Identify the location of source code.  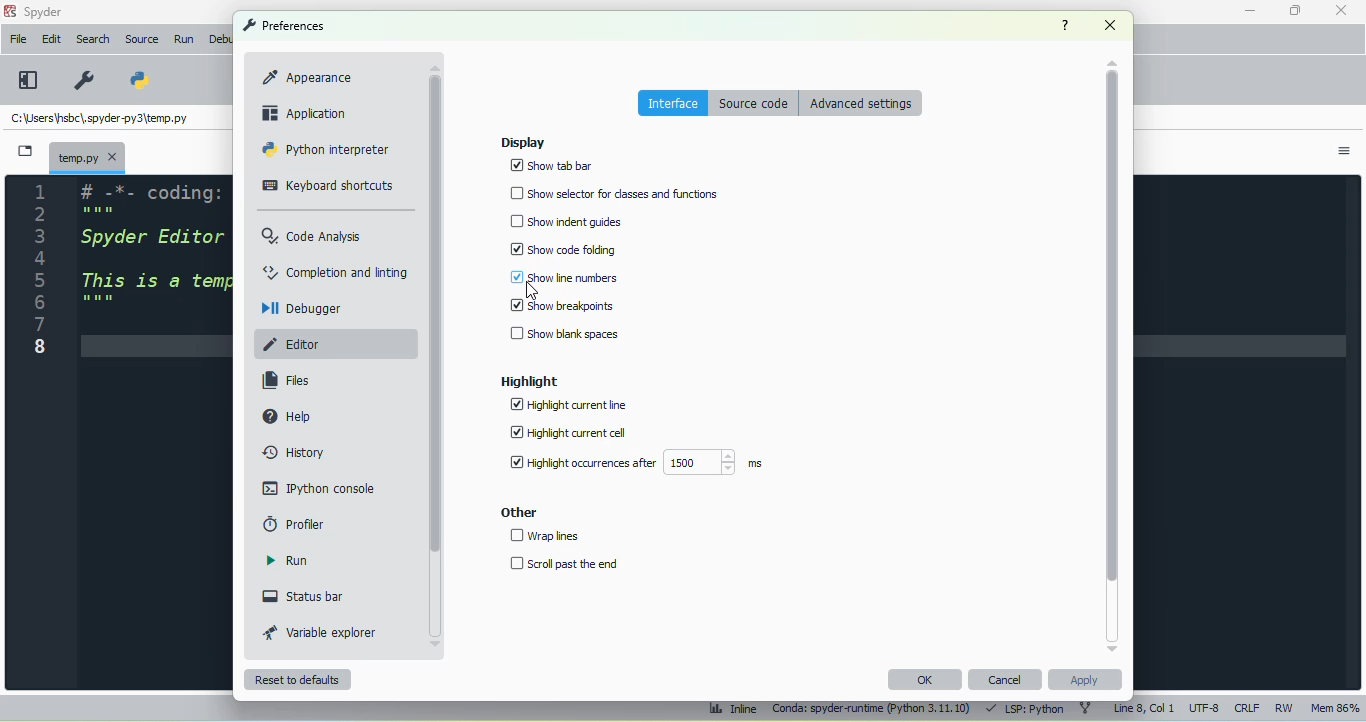
(754, 103).